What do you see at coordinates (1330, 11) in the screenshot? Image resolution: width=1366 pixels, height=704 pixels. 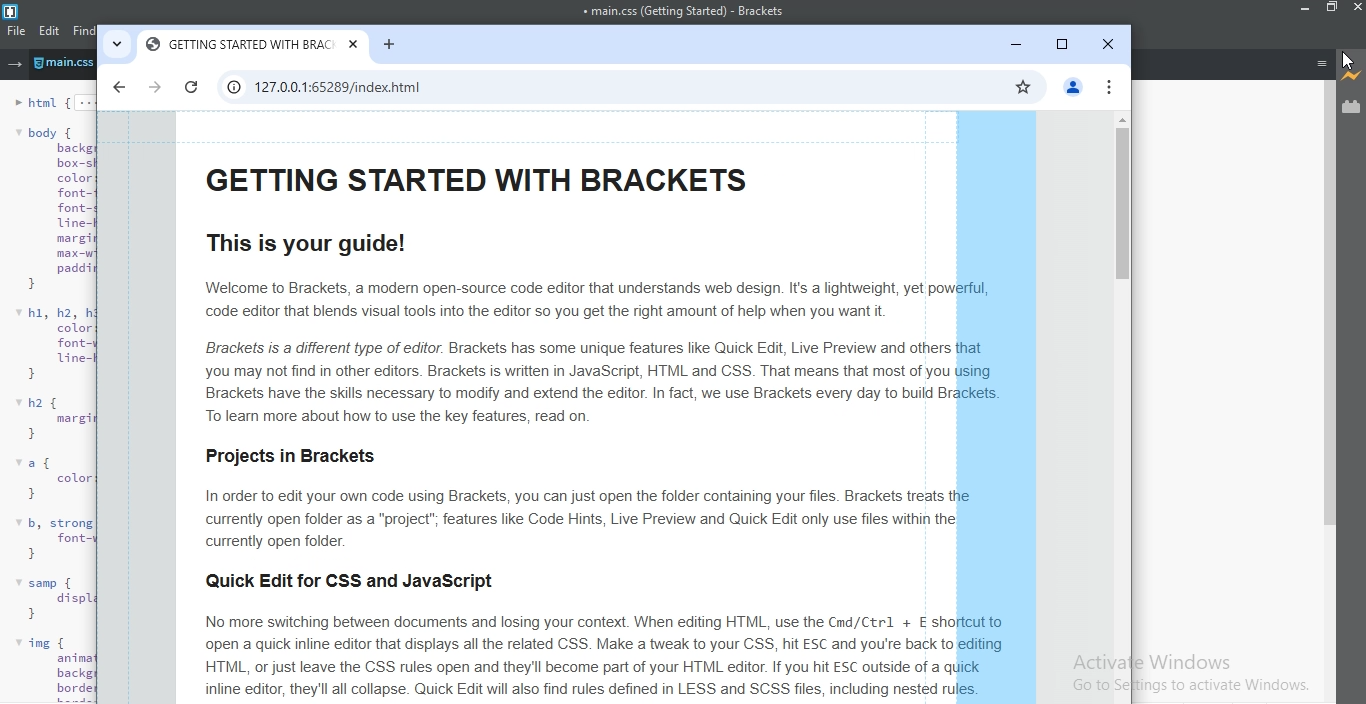 I see `restore` at bounding box center [1330, 11].